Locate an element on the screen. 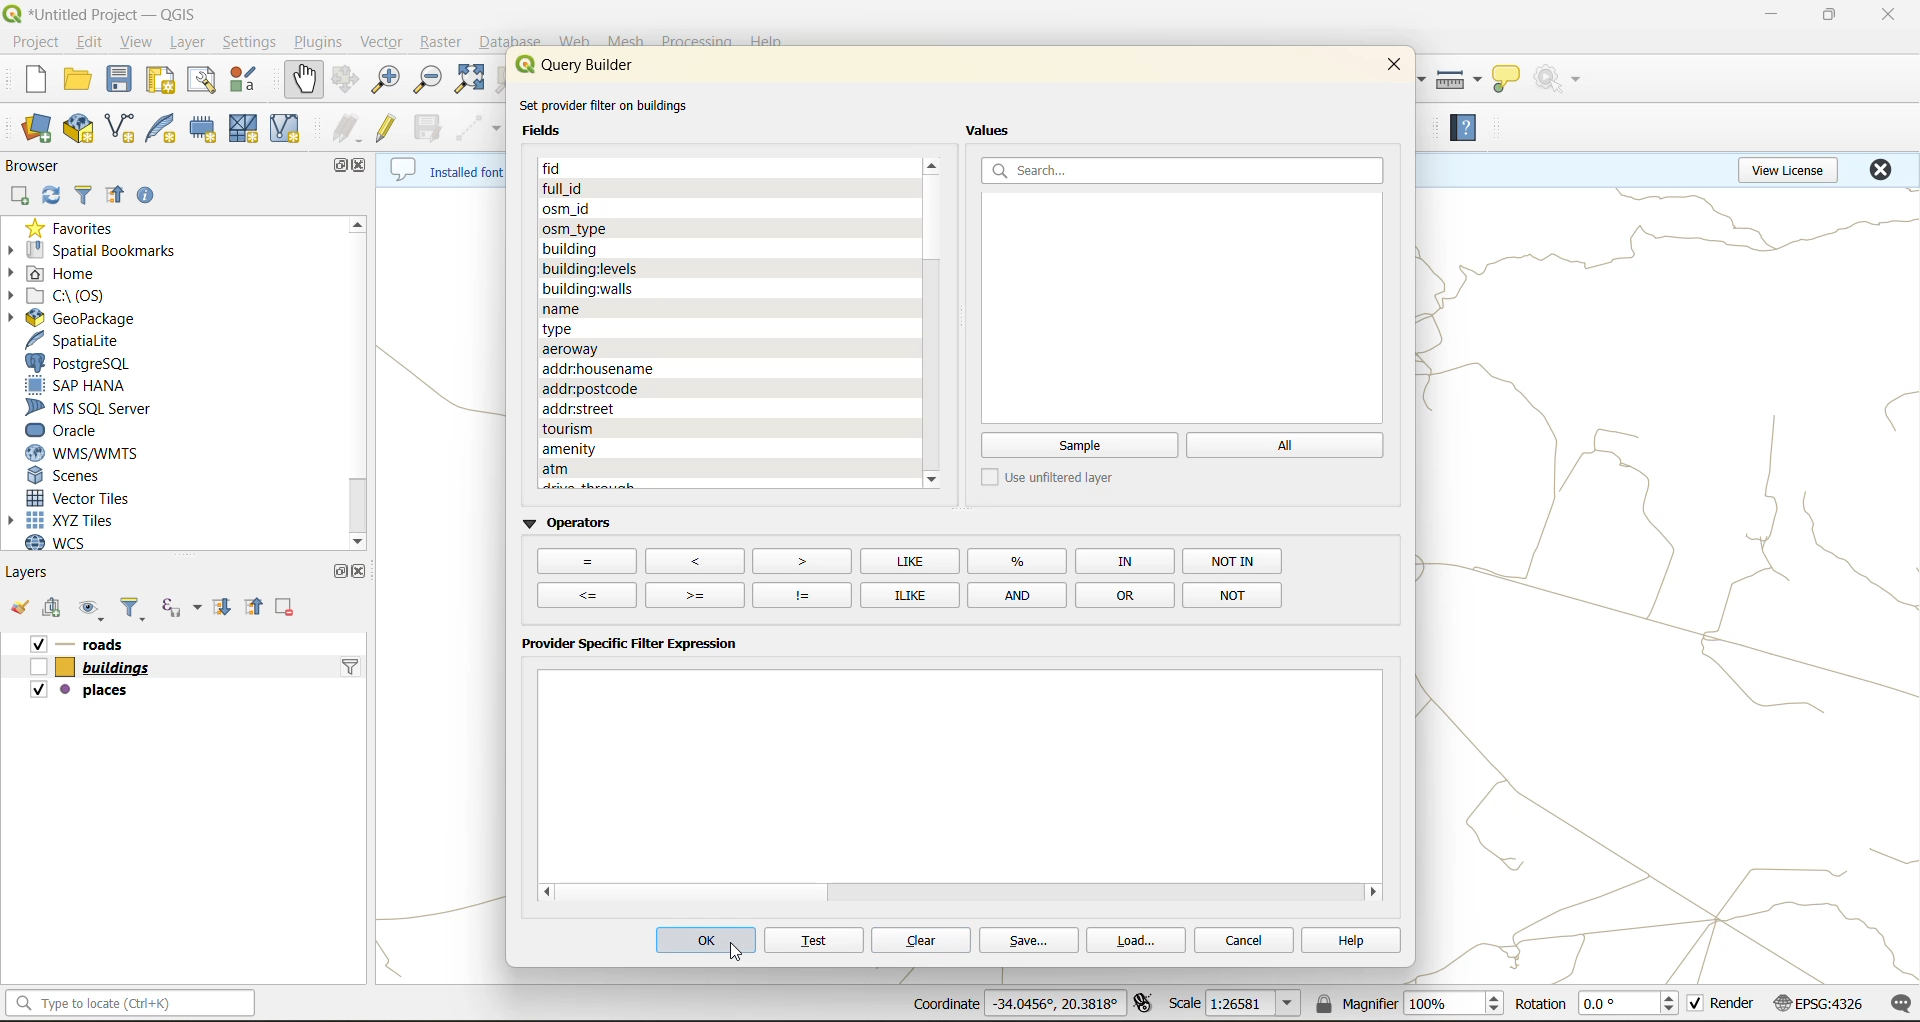 The height and width of the screenshot is (1022, 1920). fields is located at coordinates (552, 131).